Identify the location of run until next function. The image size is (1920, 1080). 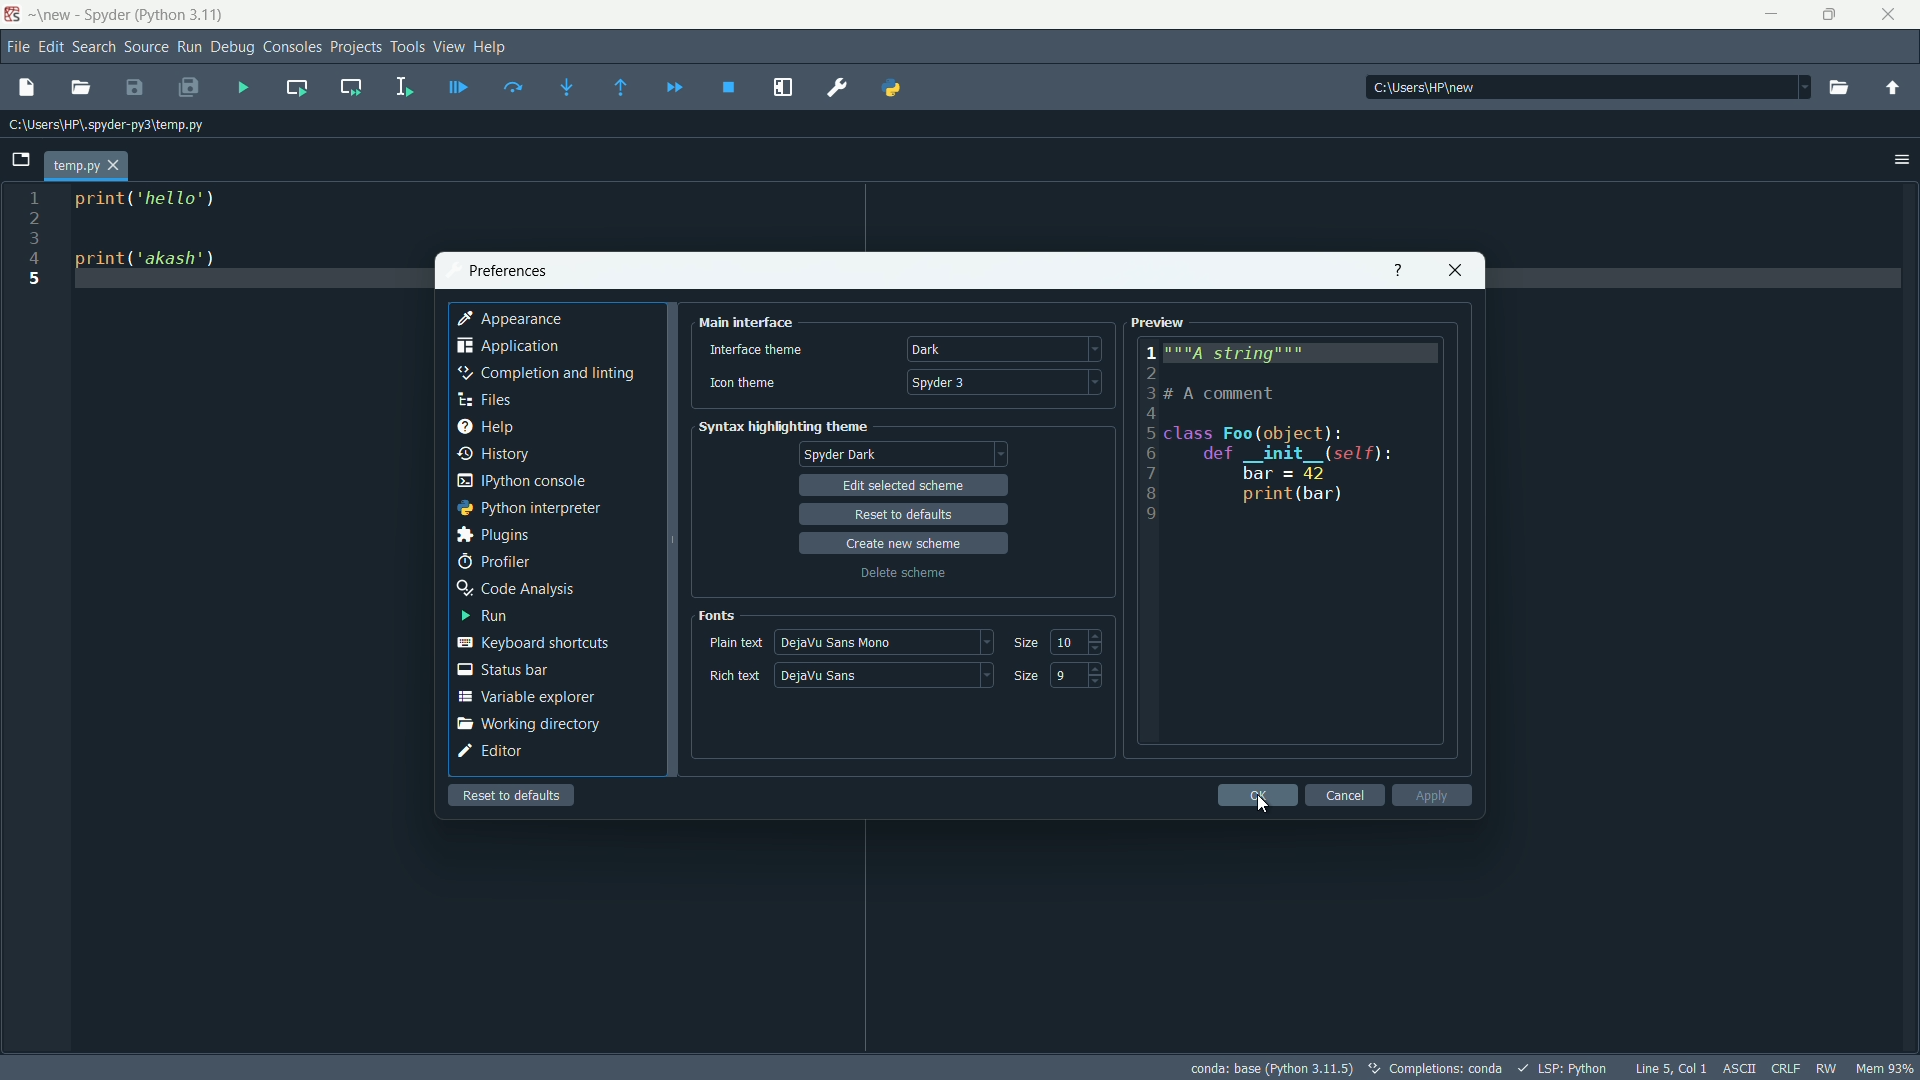
(622, 89).